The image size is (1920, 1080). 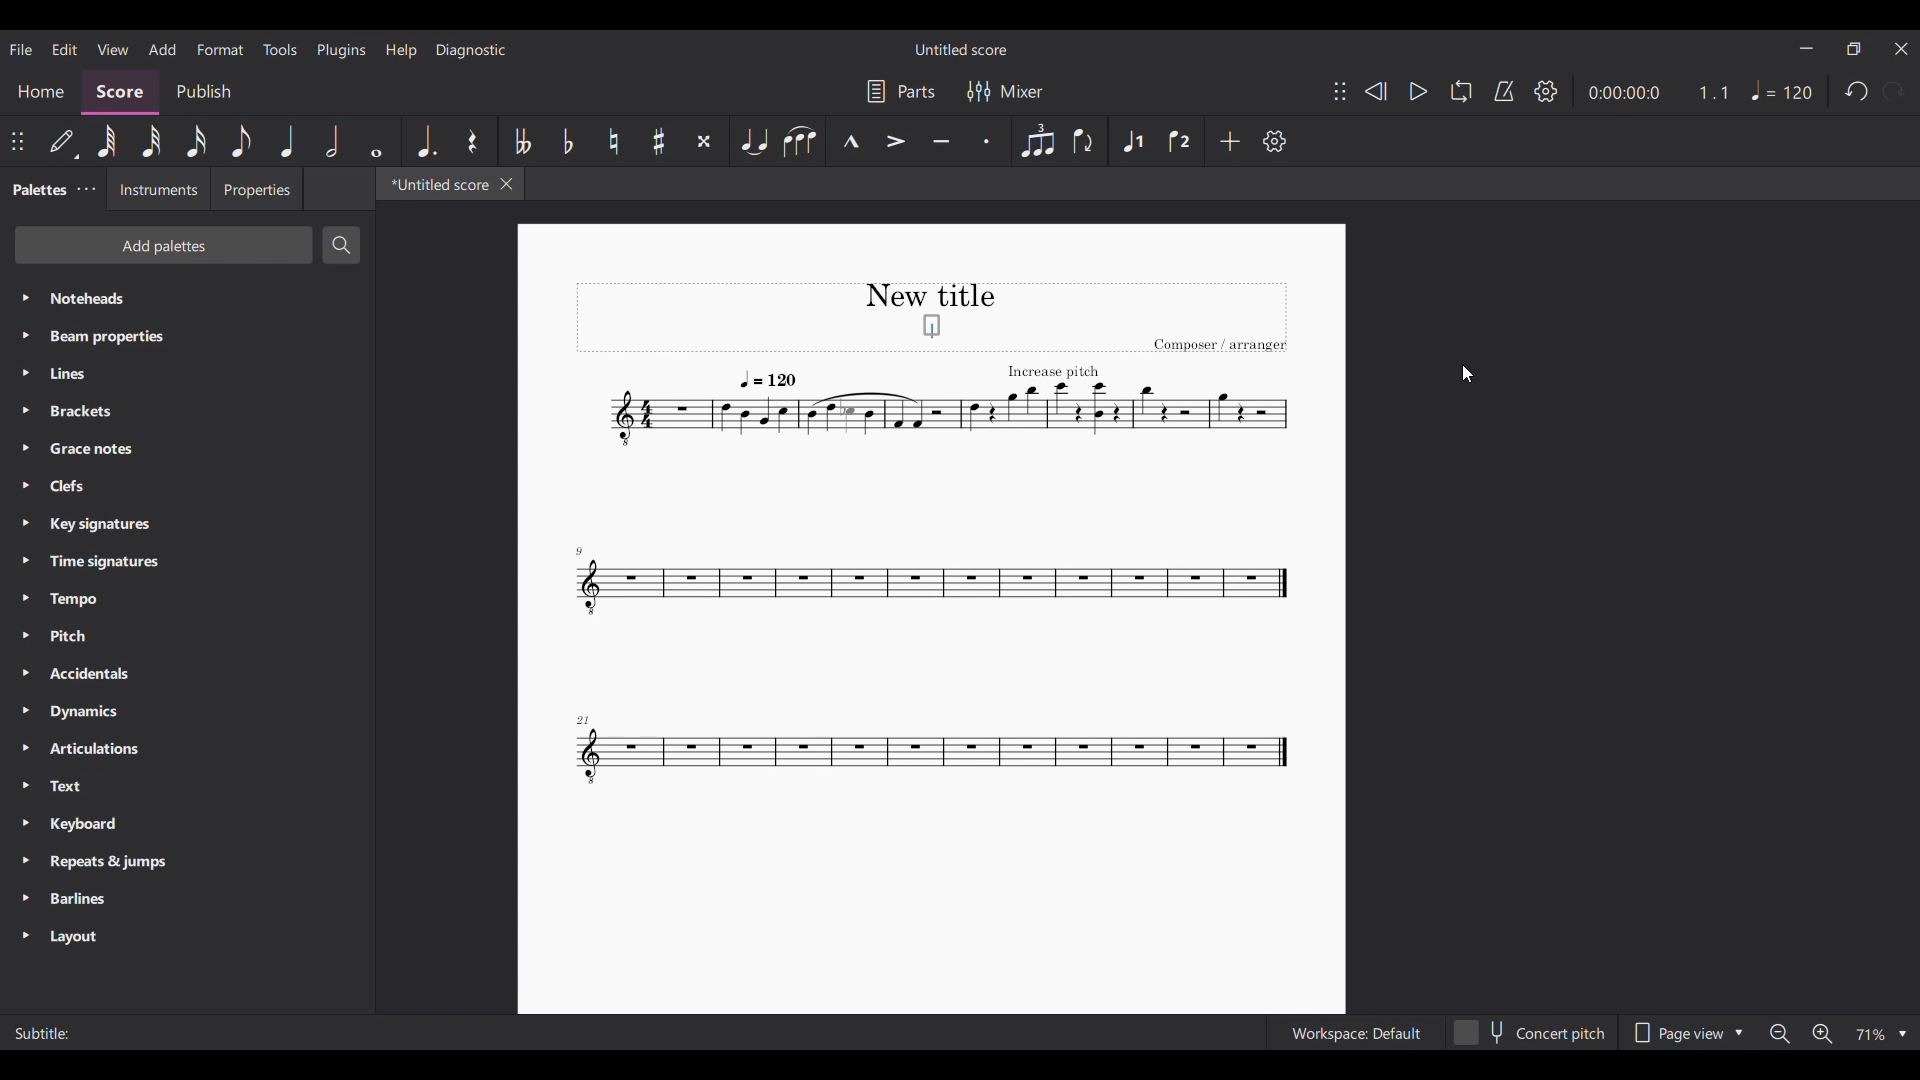 What do you see at coordinates (242, 141) in the screenshot?
I see `8th note` at bounding box center [242, 141].